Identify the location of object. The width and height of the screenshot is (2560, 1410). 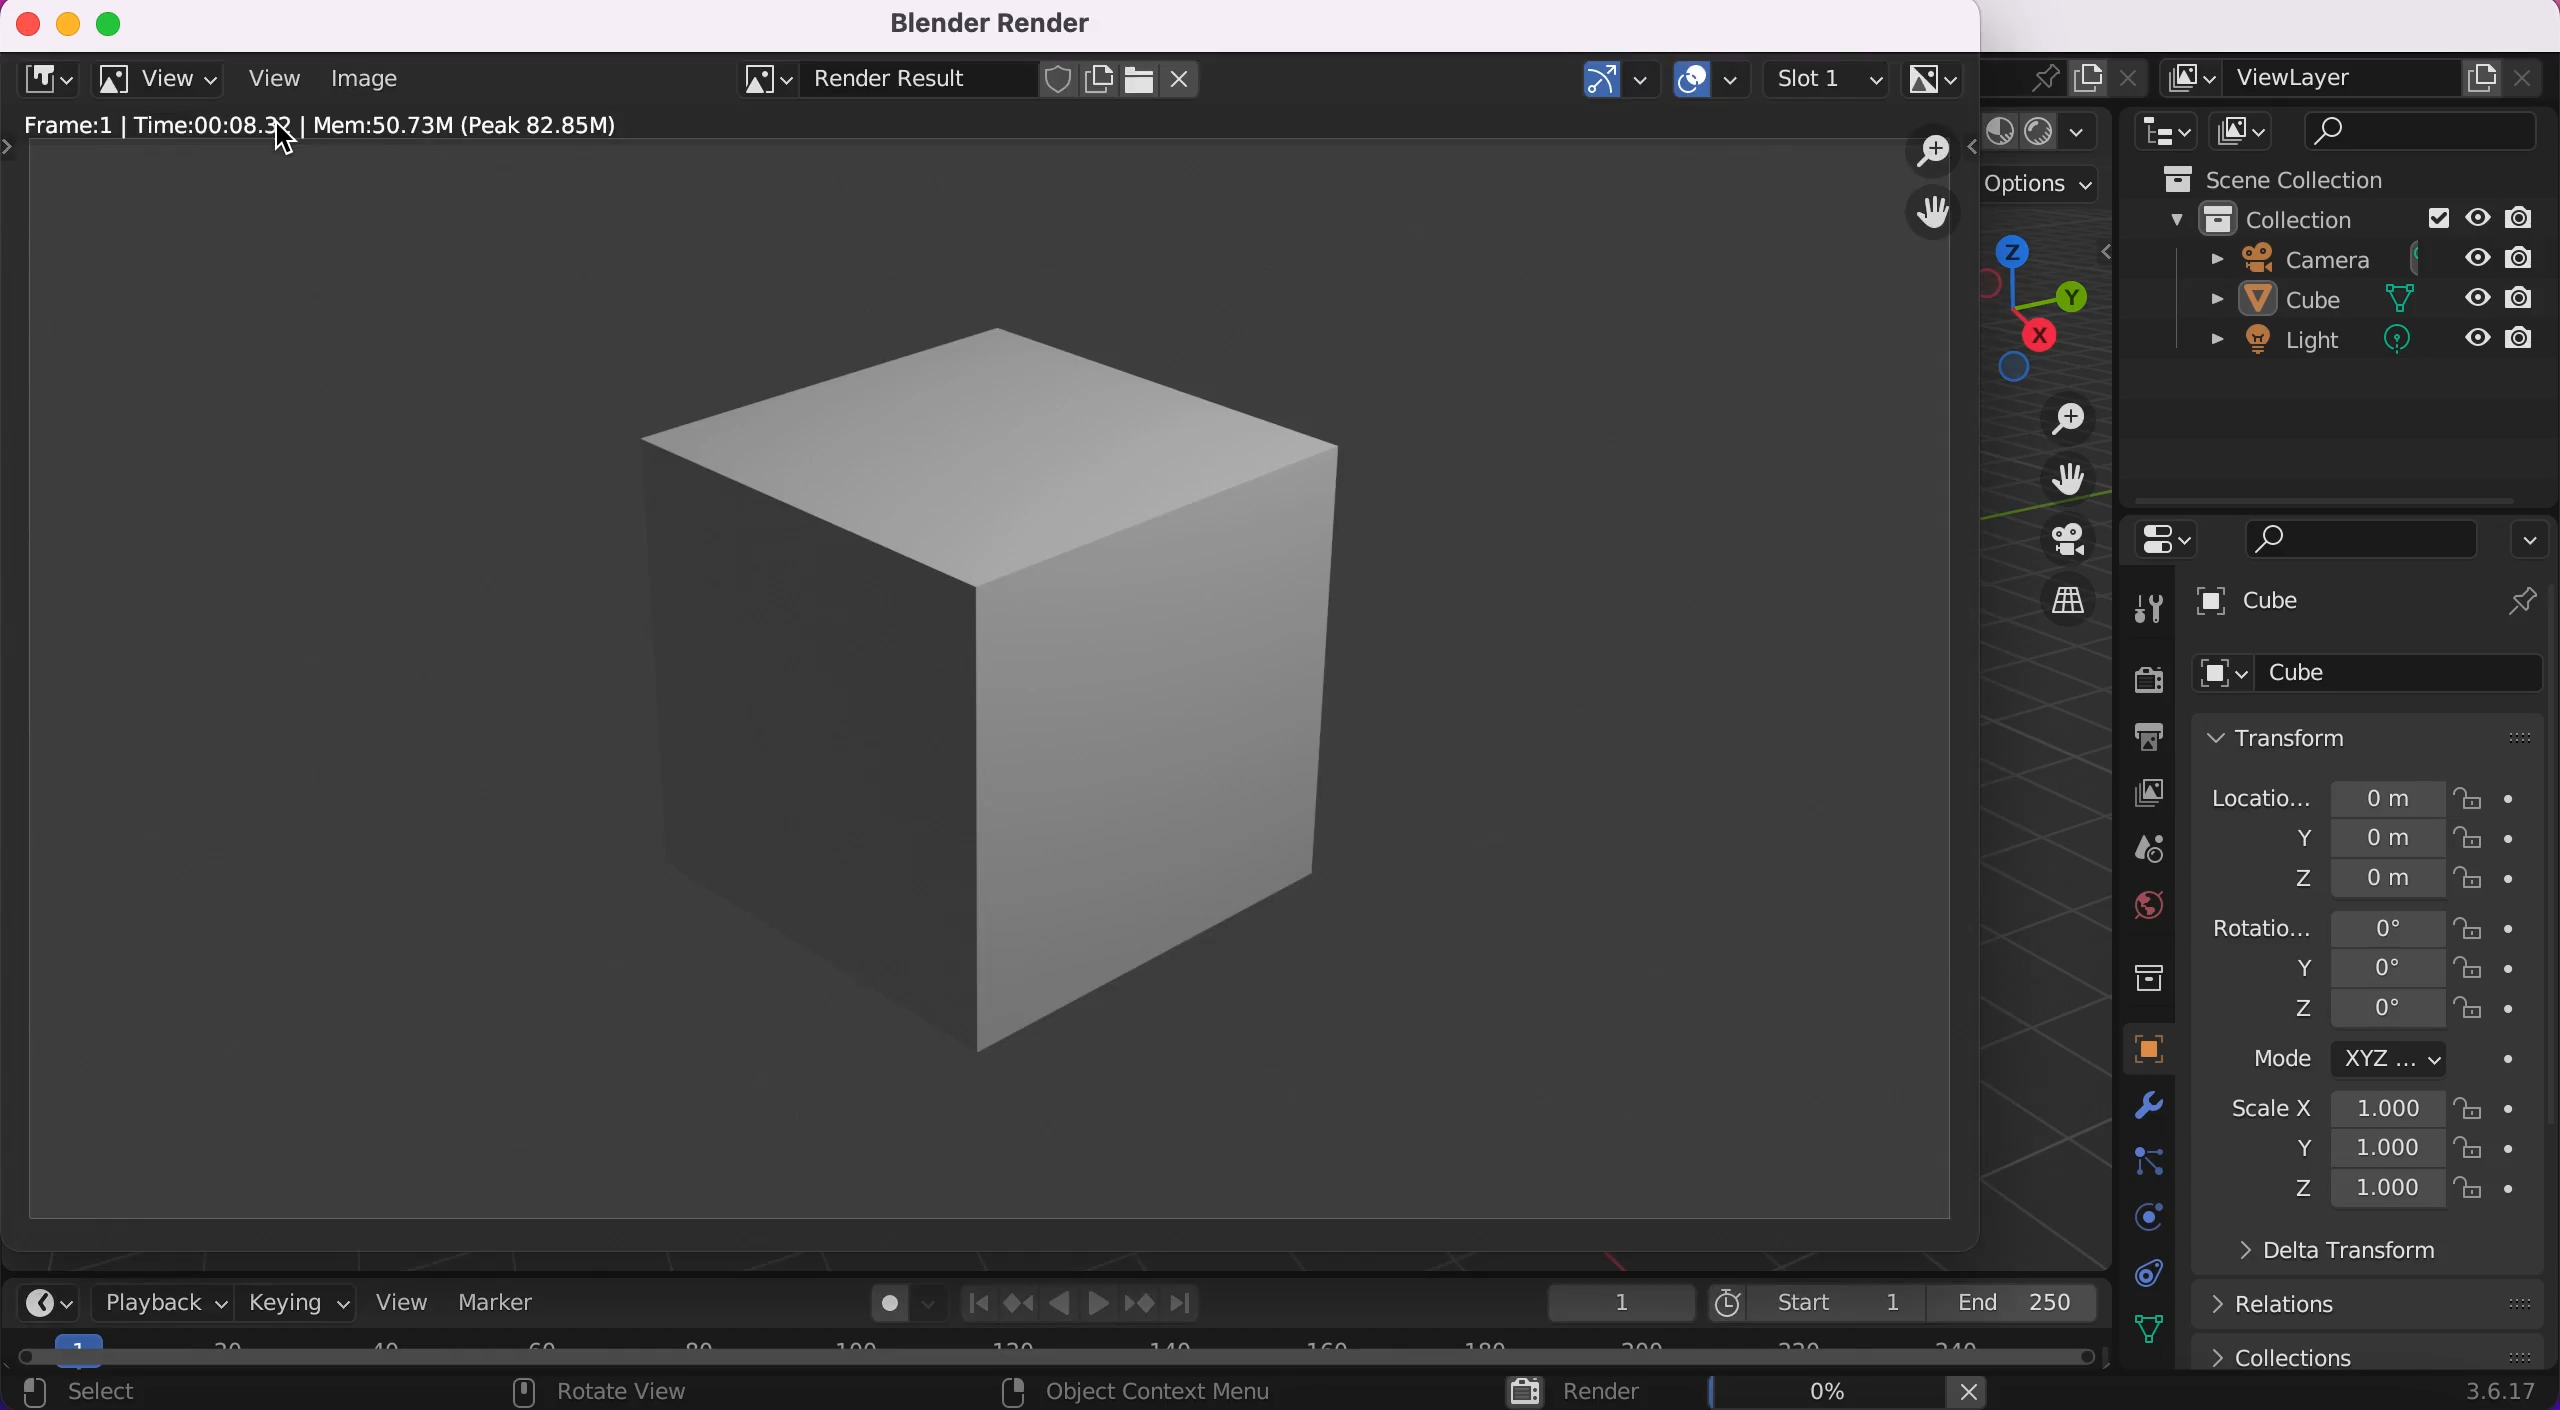
(2127, 1049).